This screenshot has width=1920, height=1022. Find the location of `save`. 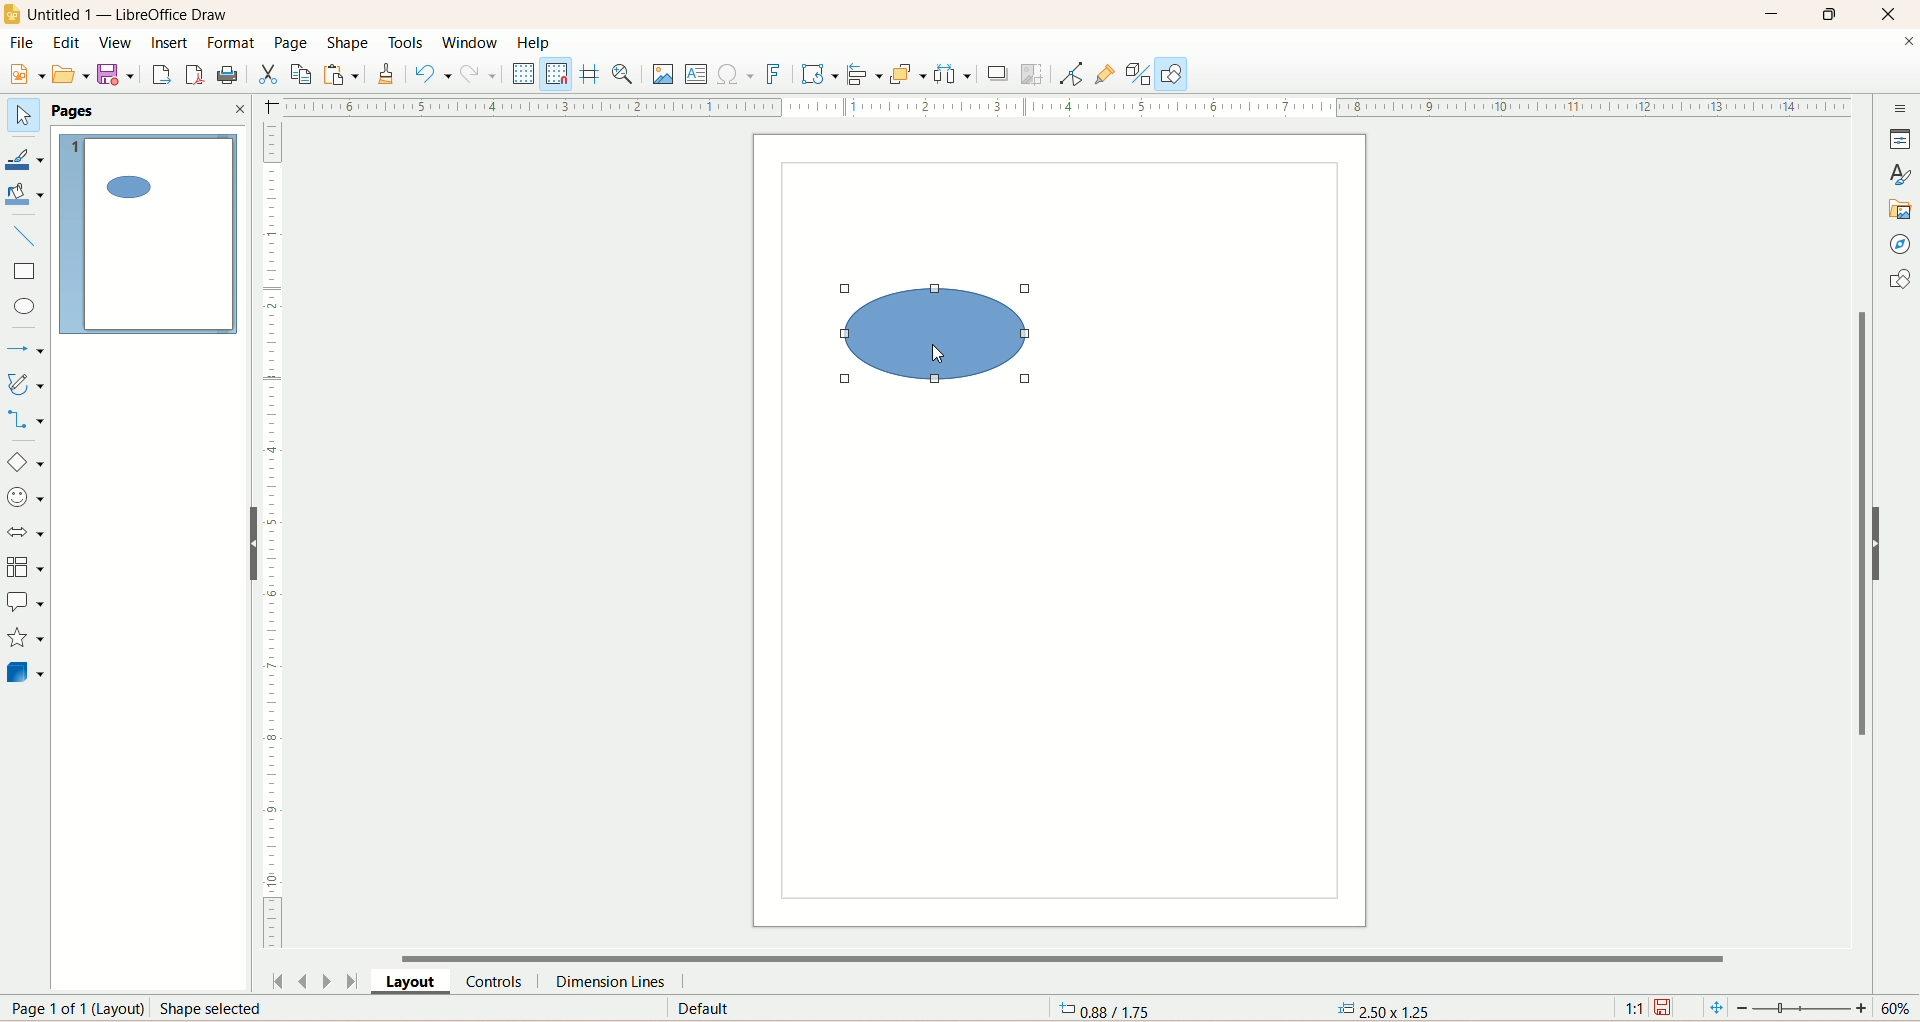

save is located at coordinates (1666, 1007).